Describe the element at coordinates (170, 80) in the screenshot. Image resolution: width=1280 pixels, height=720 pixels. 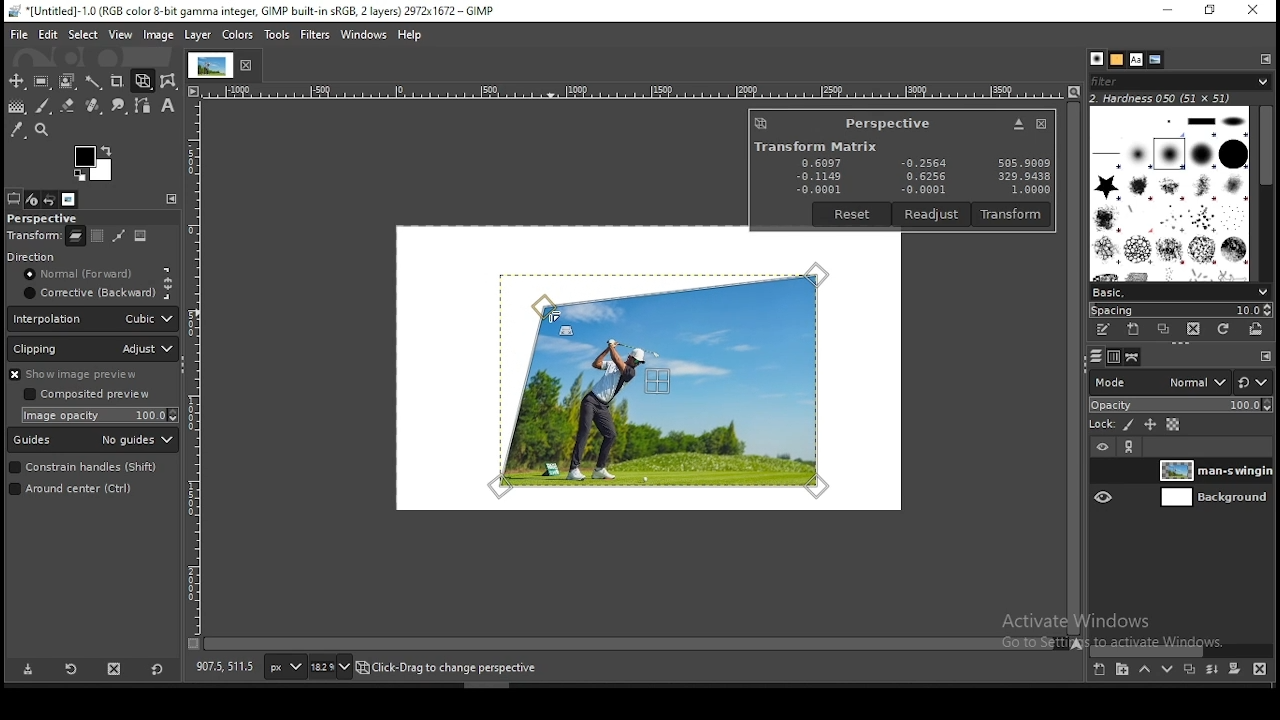
I see `wrap transform` at that location.